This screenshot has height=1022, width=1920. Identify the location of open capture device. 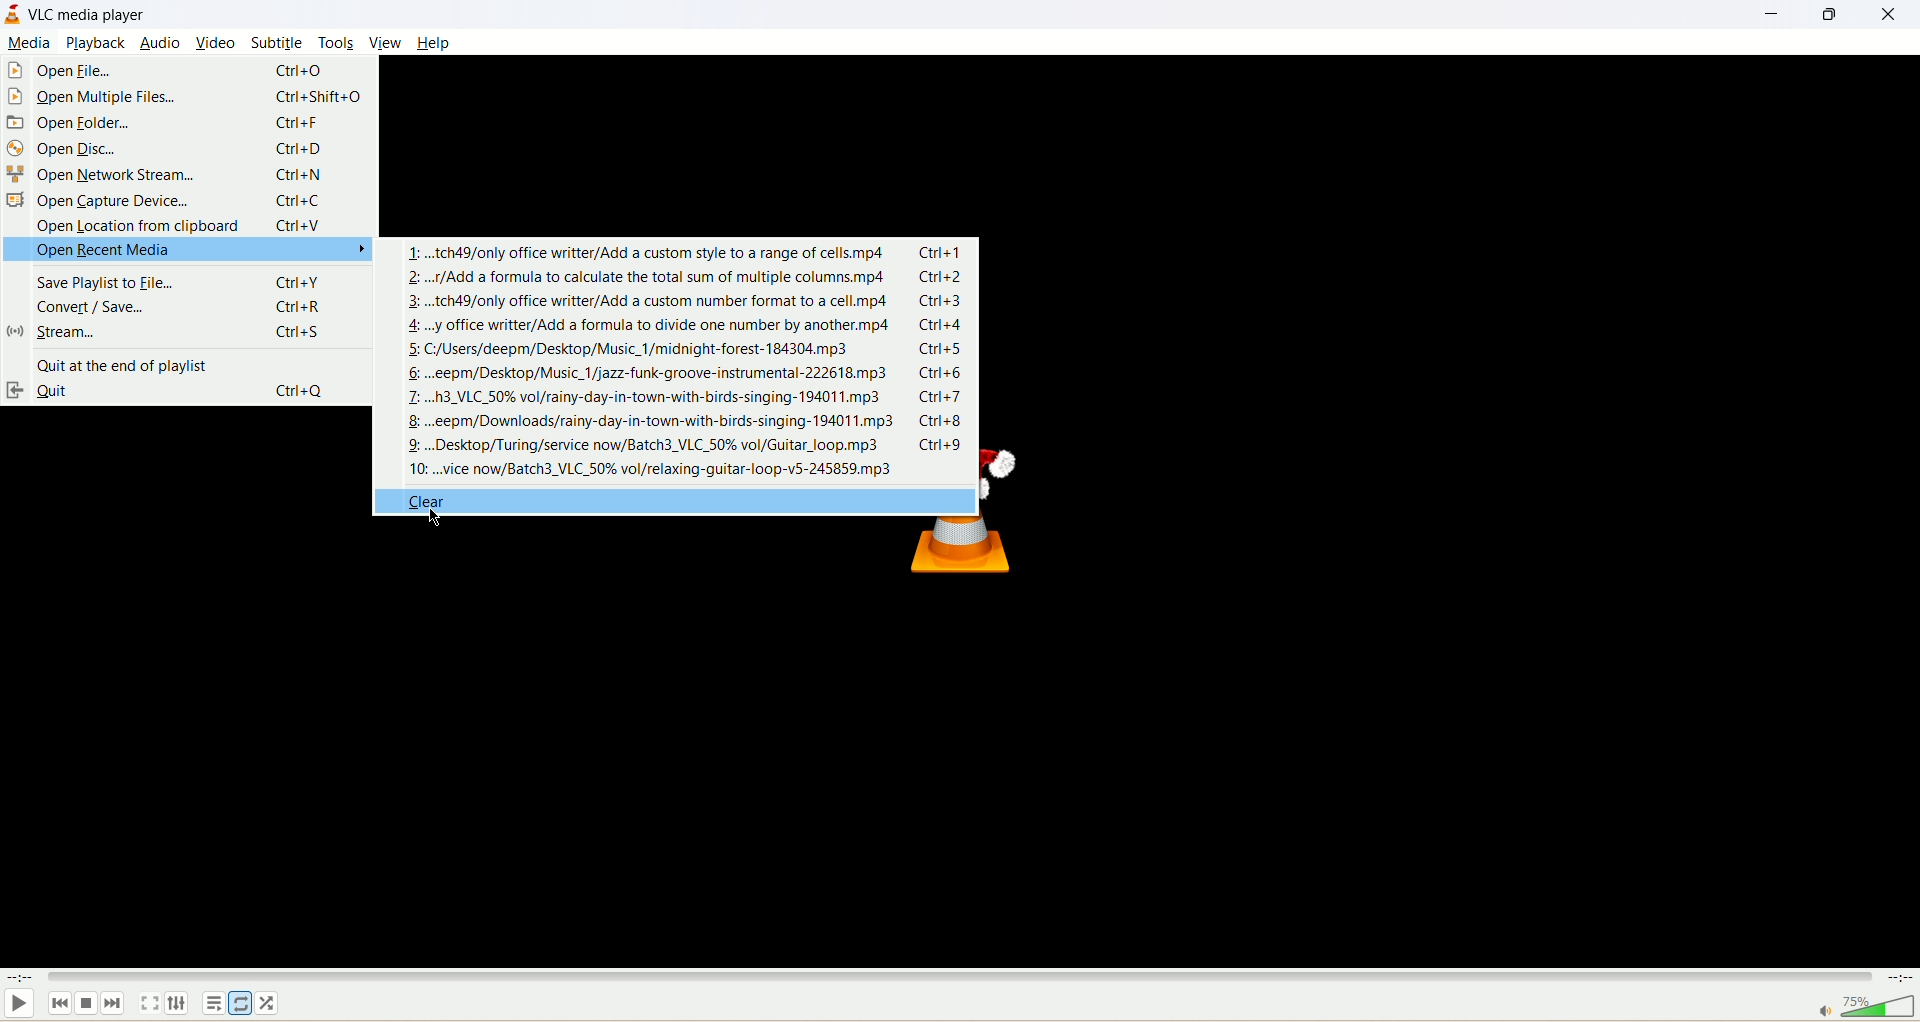
(111, 199).